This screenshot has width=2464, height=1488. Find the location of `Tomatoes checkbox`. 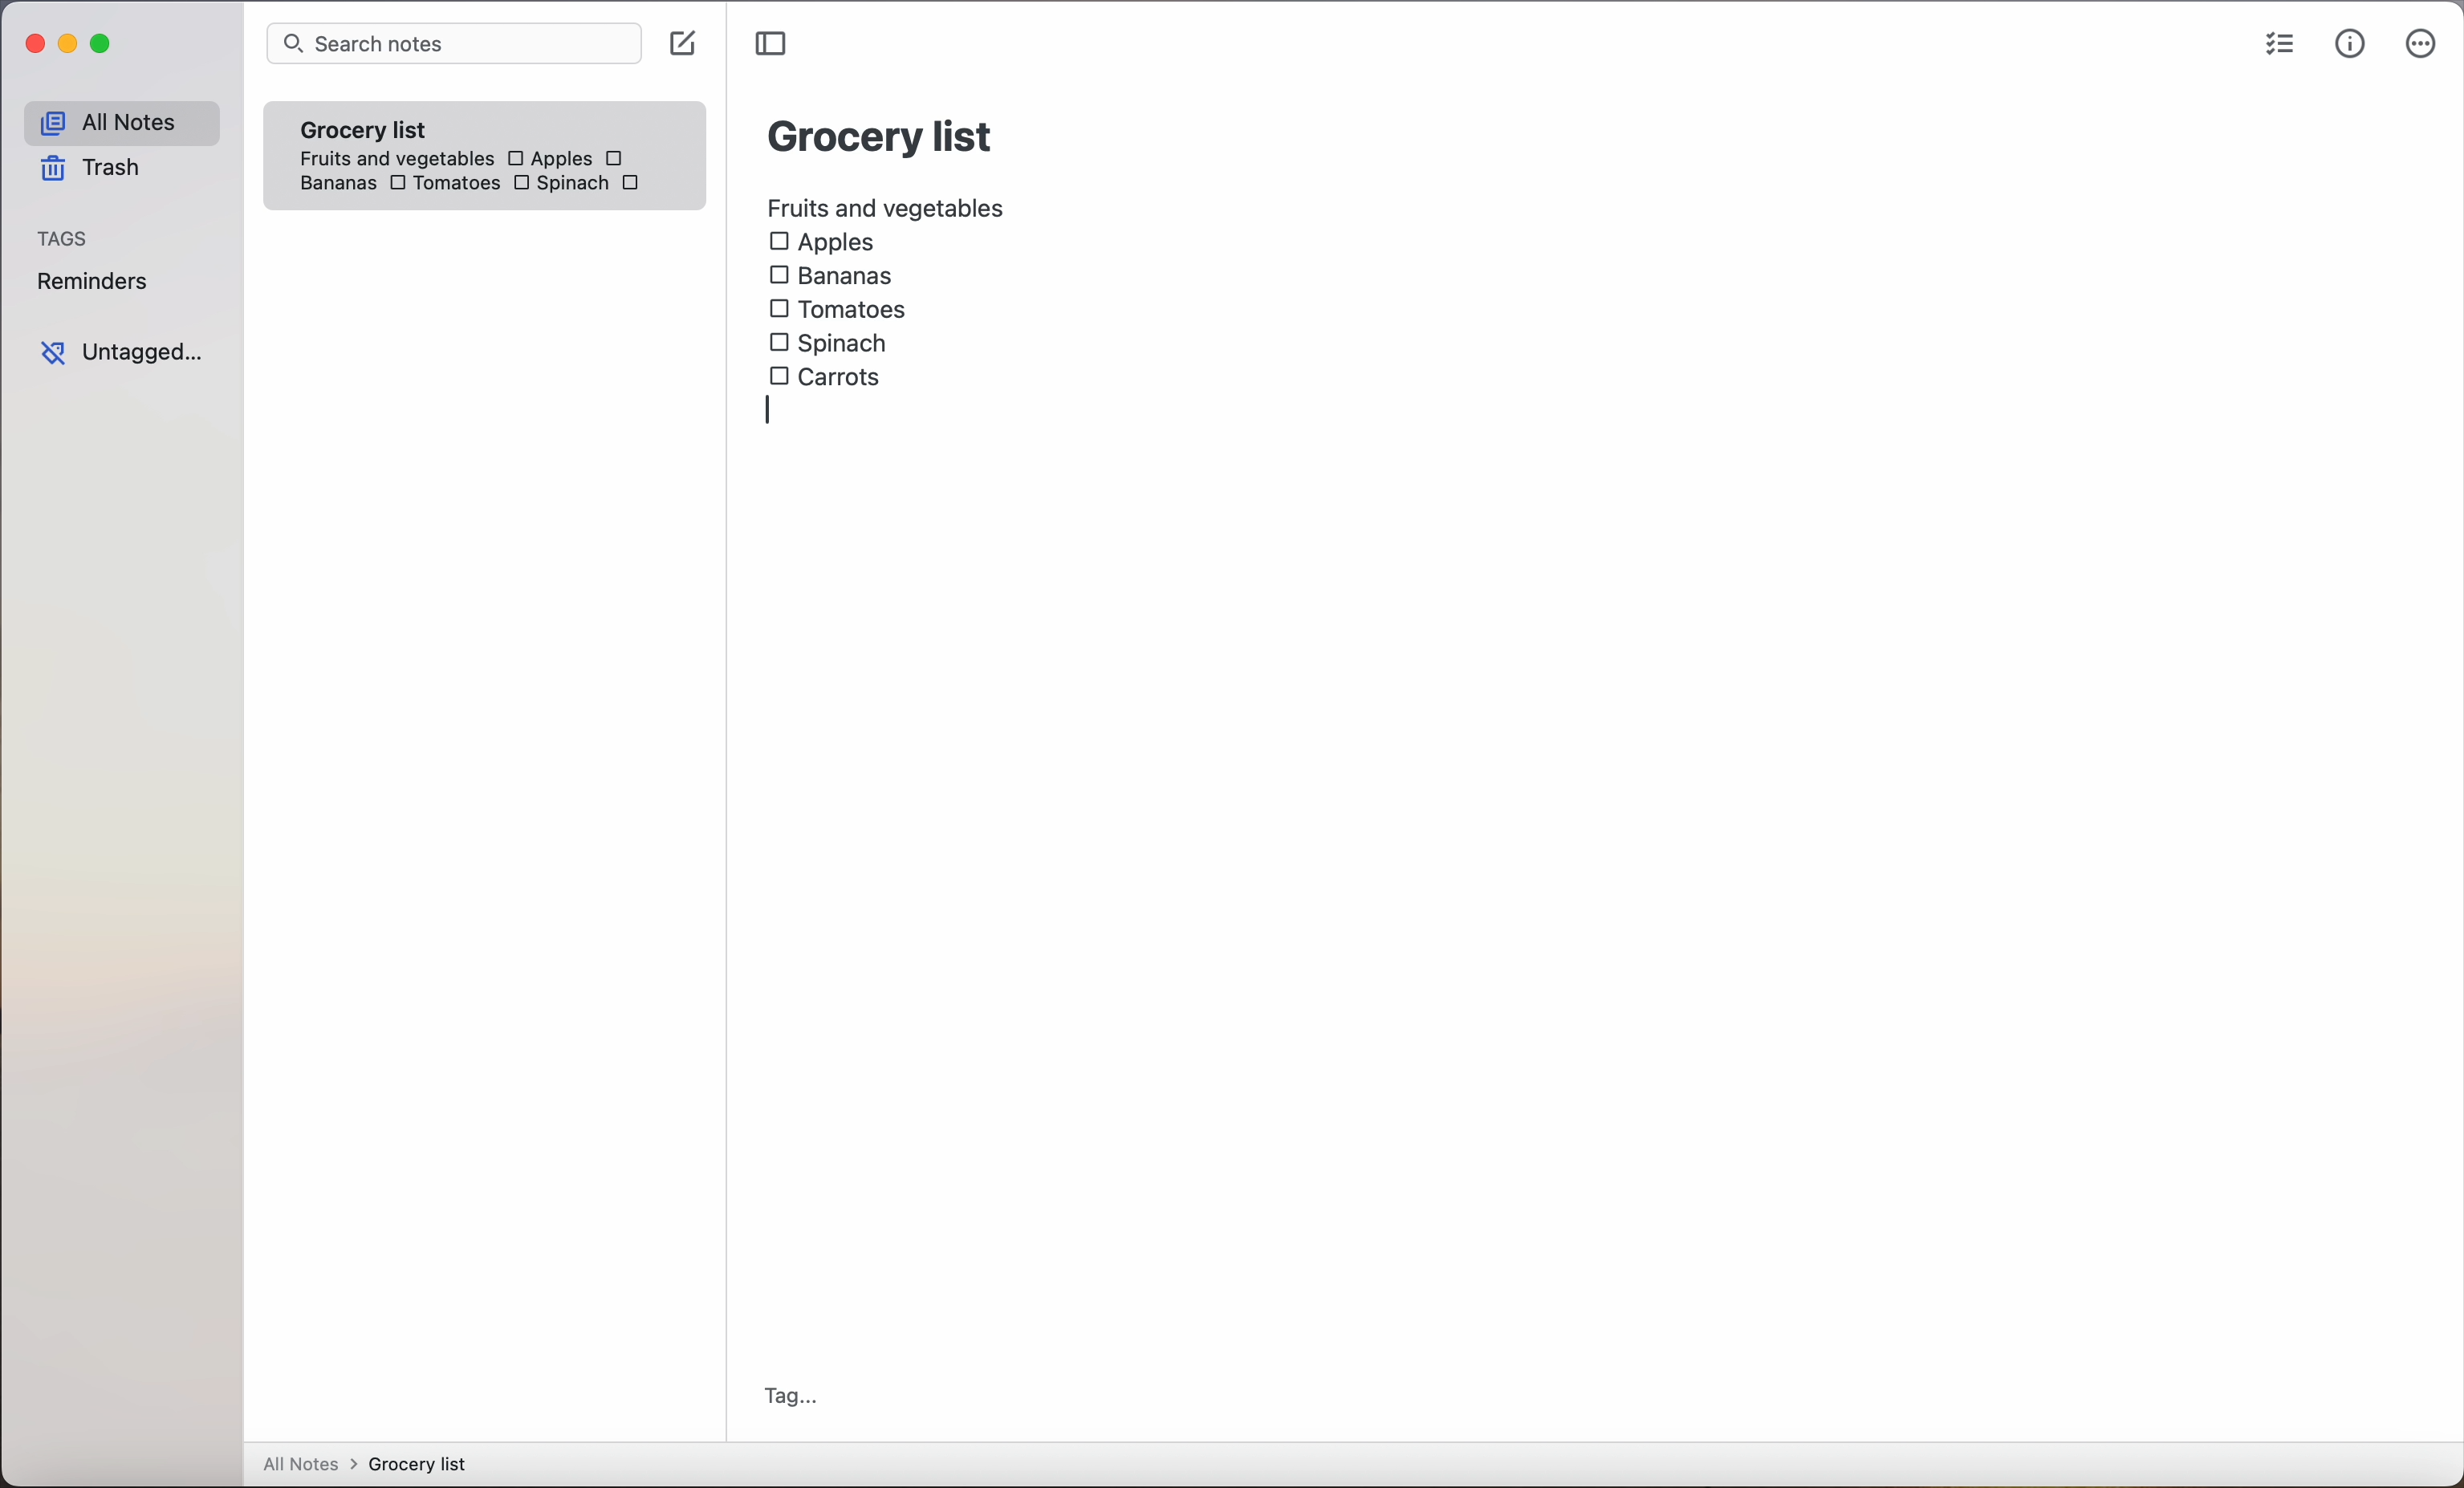

Tomatoes checkbox is located at coordinates (837, 310).